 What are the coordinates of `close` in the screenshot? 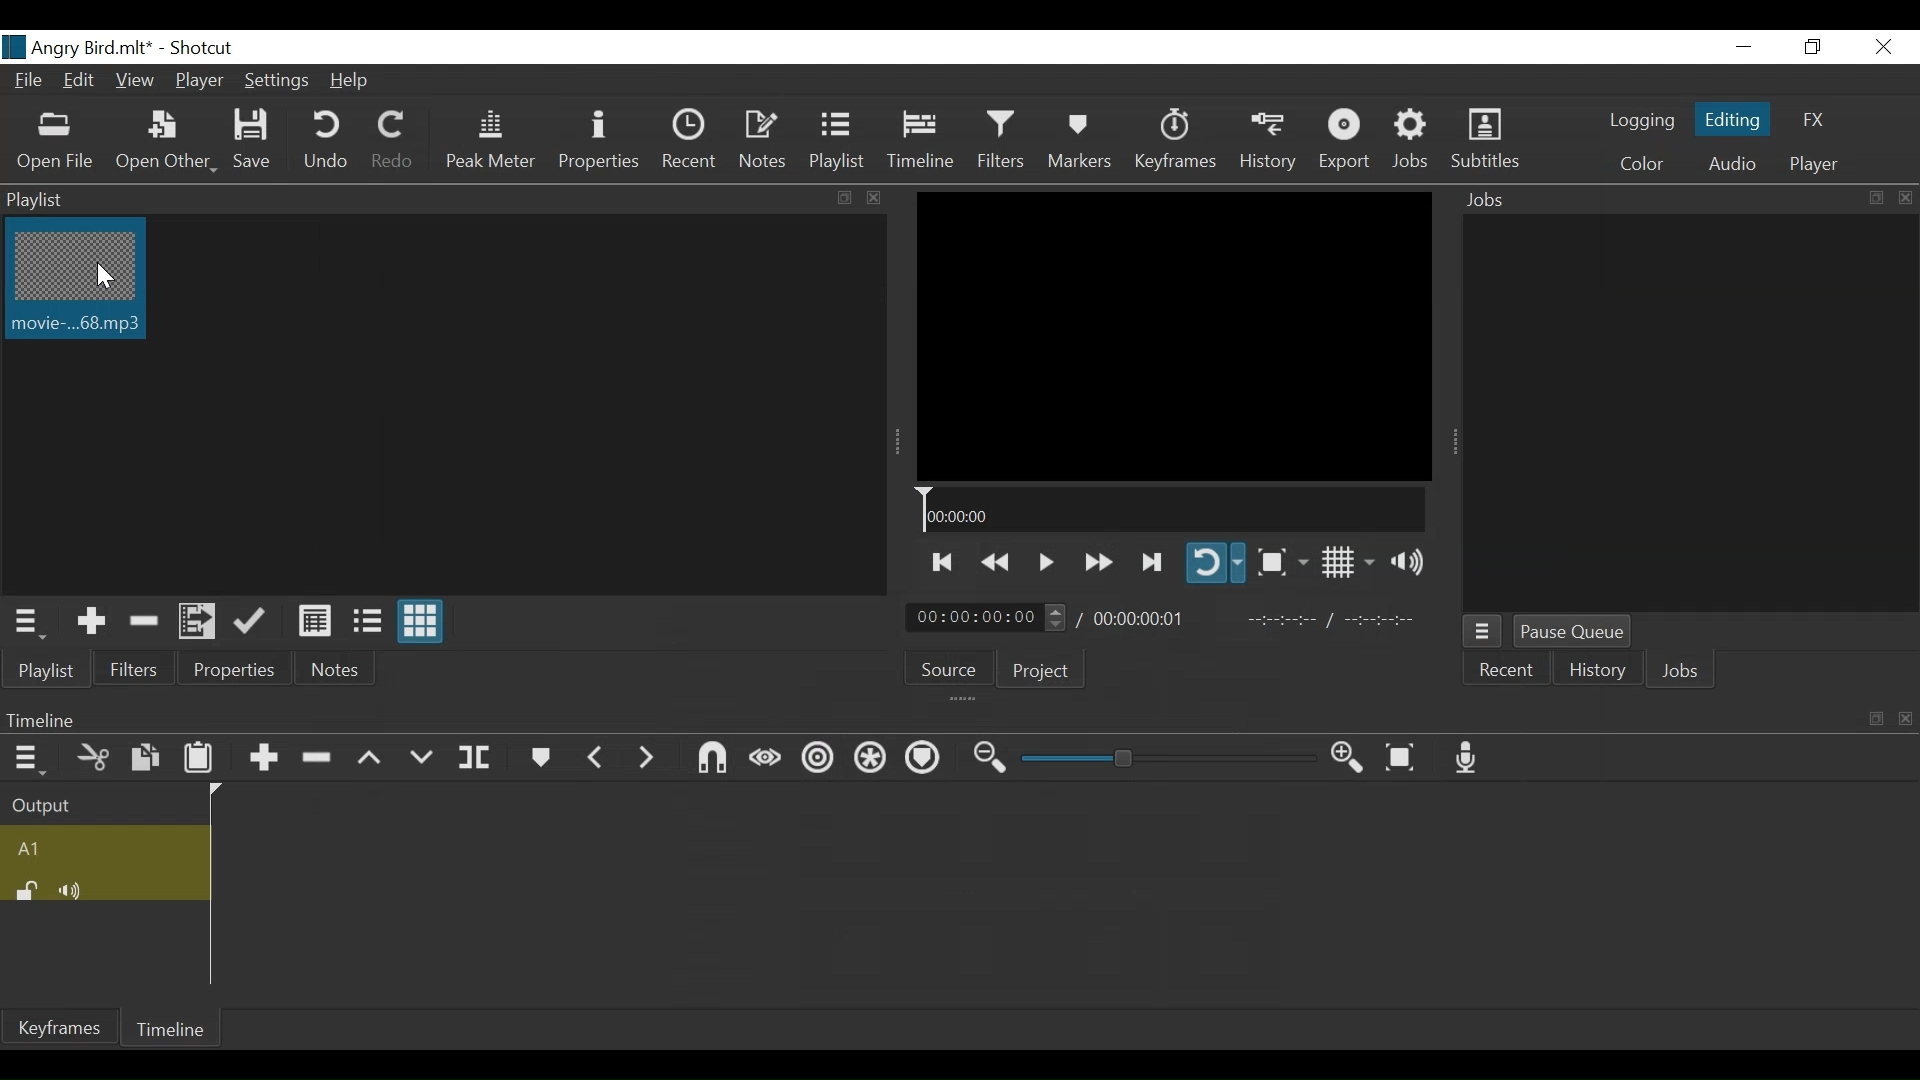 It's located at (1902, 197).